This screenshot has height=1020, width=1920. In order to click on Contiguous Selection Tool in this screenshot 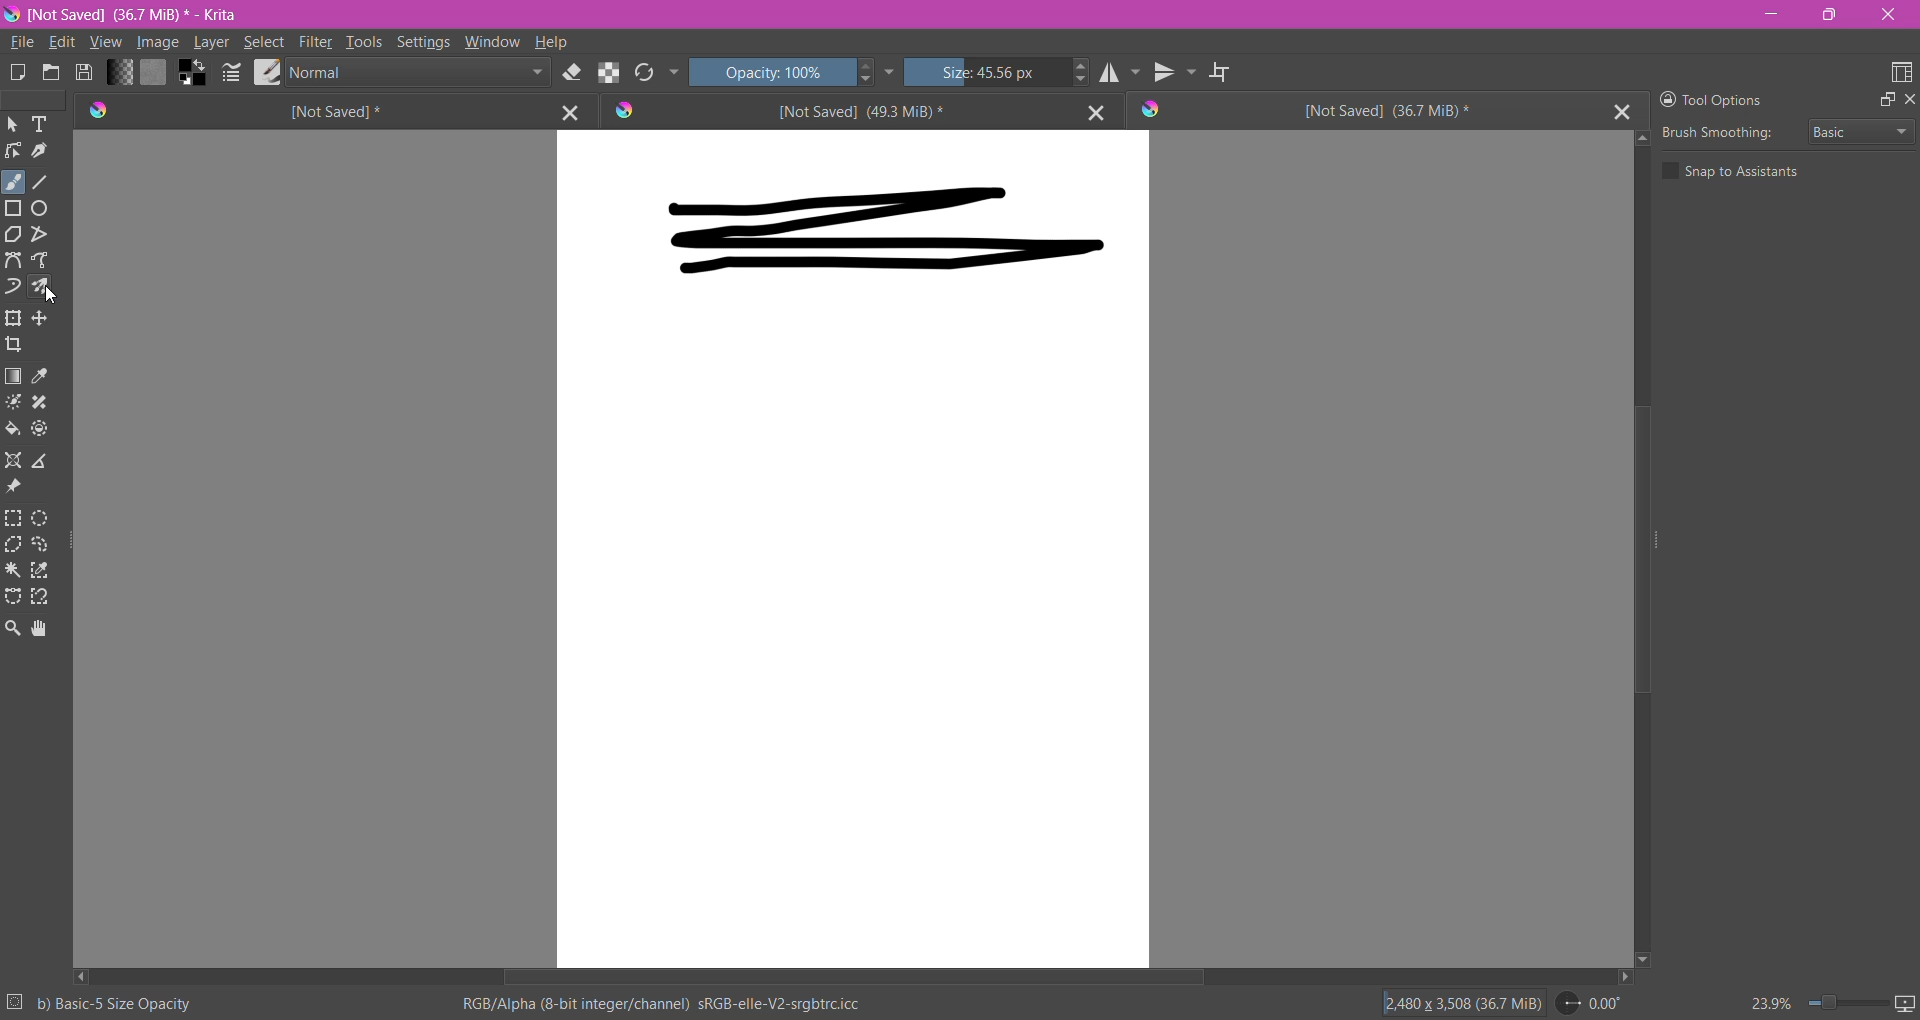, I will do `click(15, 571)`.